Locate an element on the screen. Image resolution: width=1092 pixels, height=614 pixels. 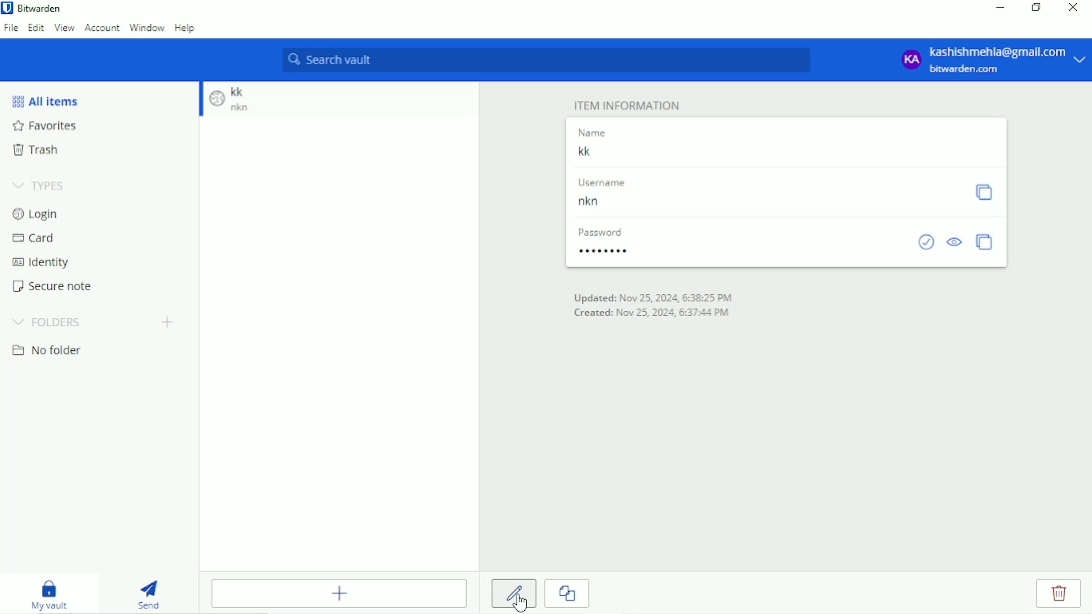
Add Item is located at coordinates (337, 593).